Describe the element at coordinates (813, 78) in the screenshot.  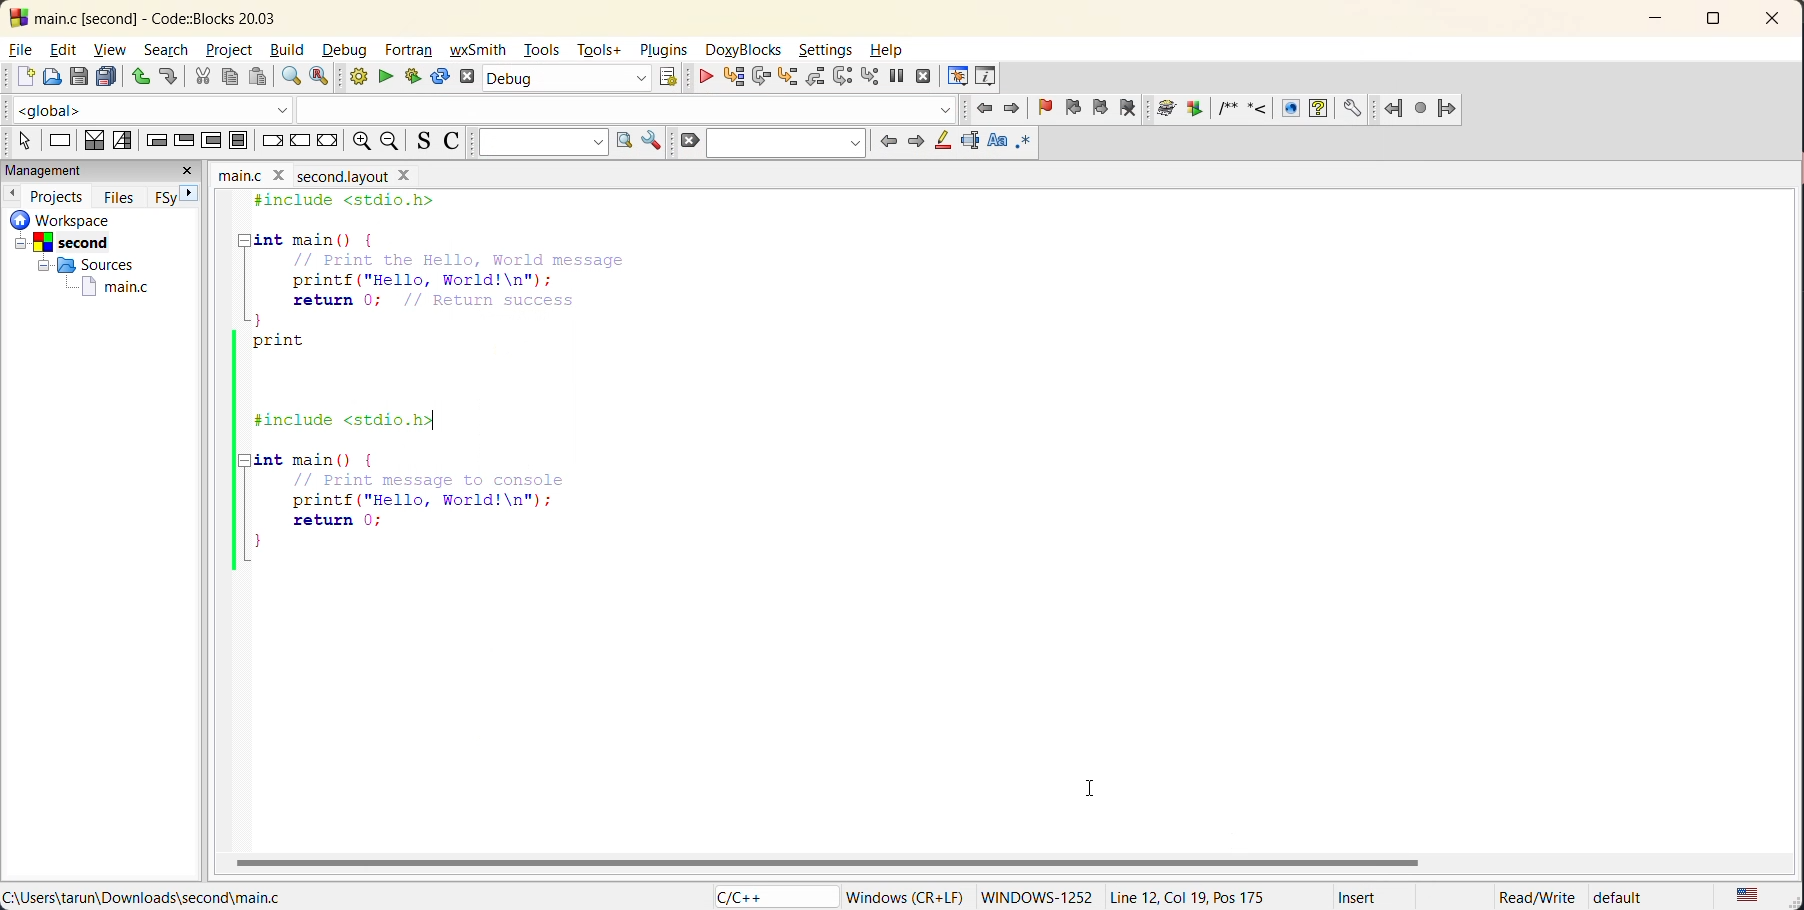
I see `step out` at that location.